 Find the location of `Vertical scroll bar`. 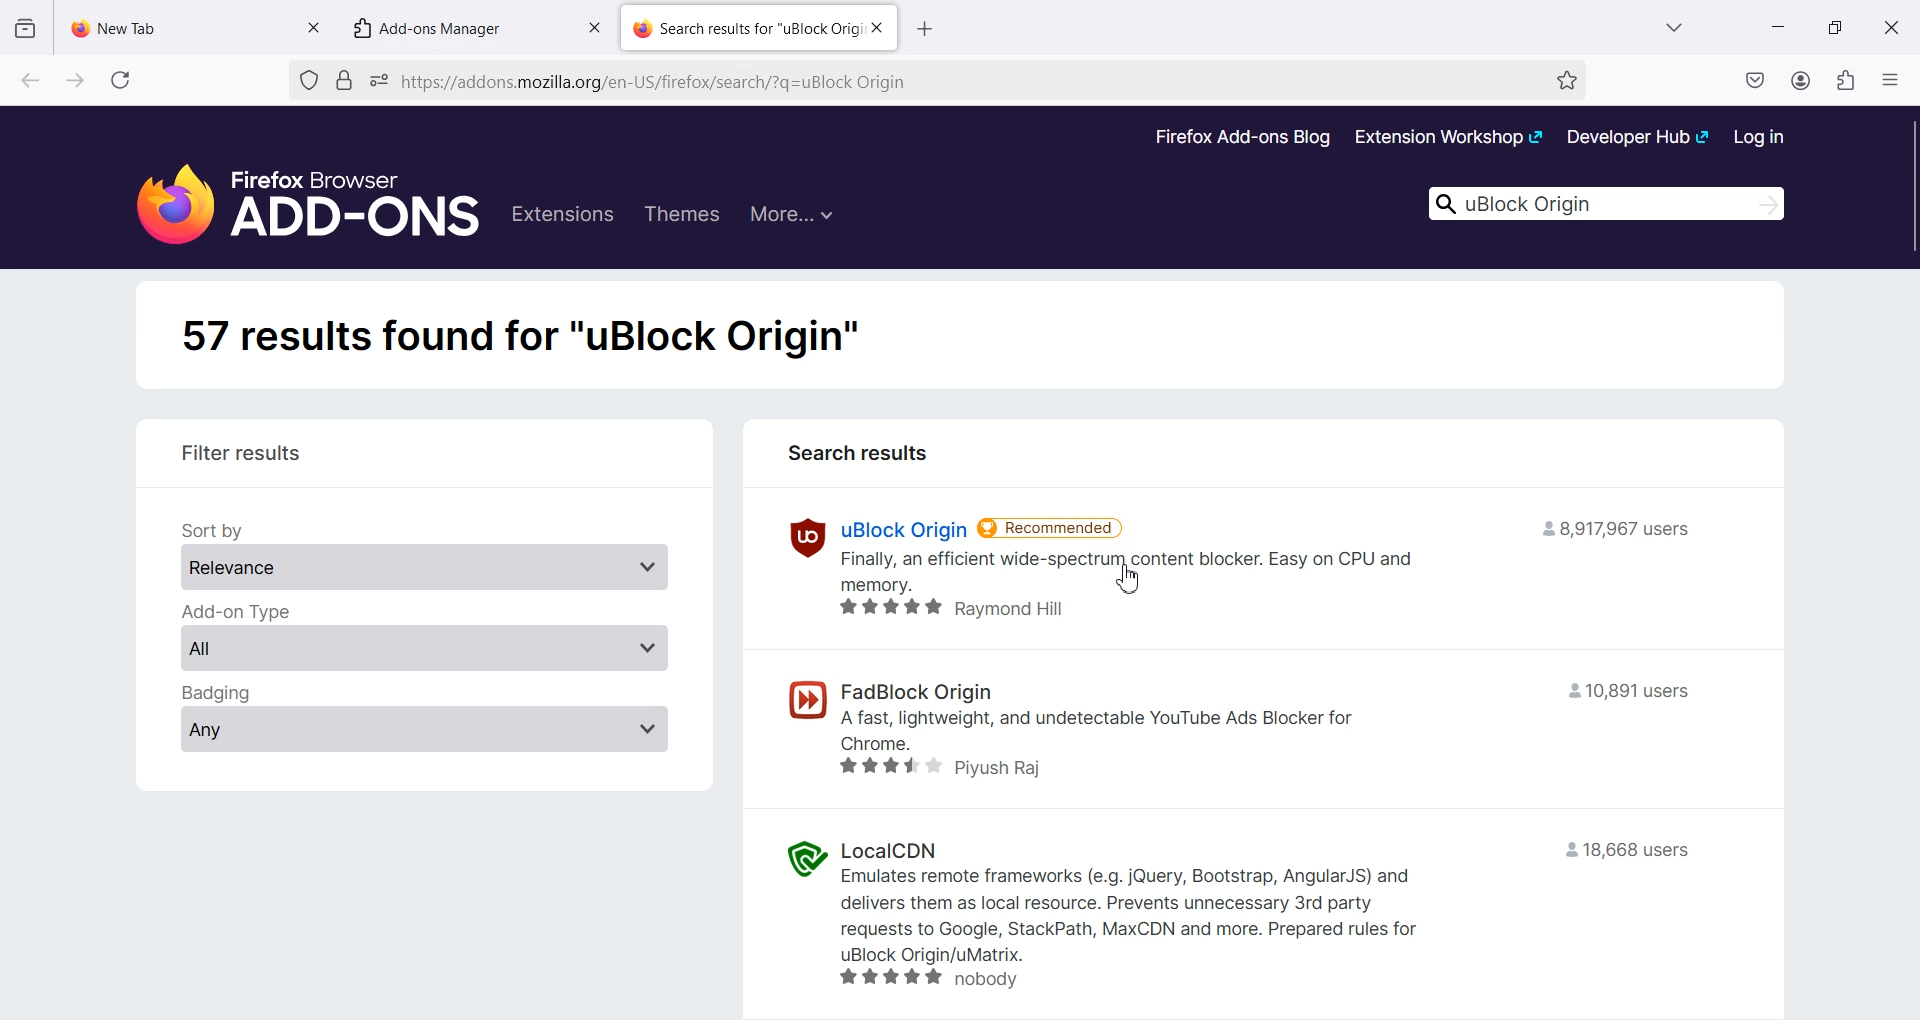

Vertical scroll bar is located at coordinates (1908, 565).